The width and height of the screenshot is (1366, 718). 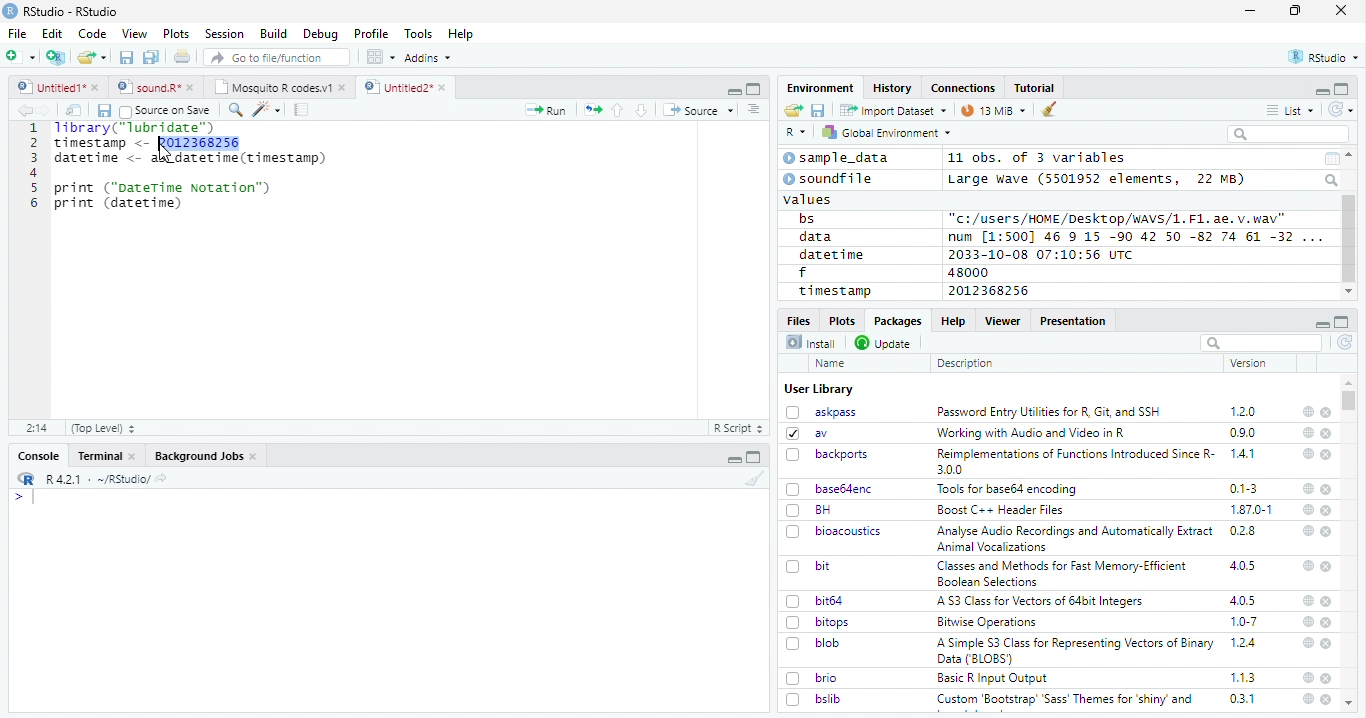 What do you see at coordinates (1244, 530) in the screenshot?
I see `0.2.8` at bounding box center [1244, 530].